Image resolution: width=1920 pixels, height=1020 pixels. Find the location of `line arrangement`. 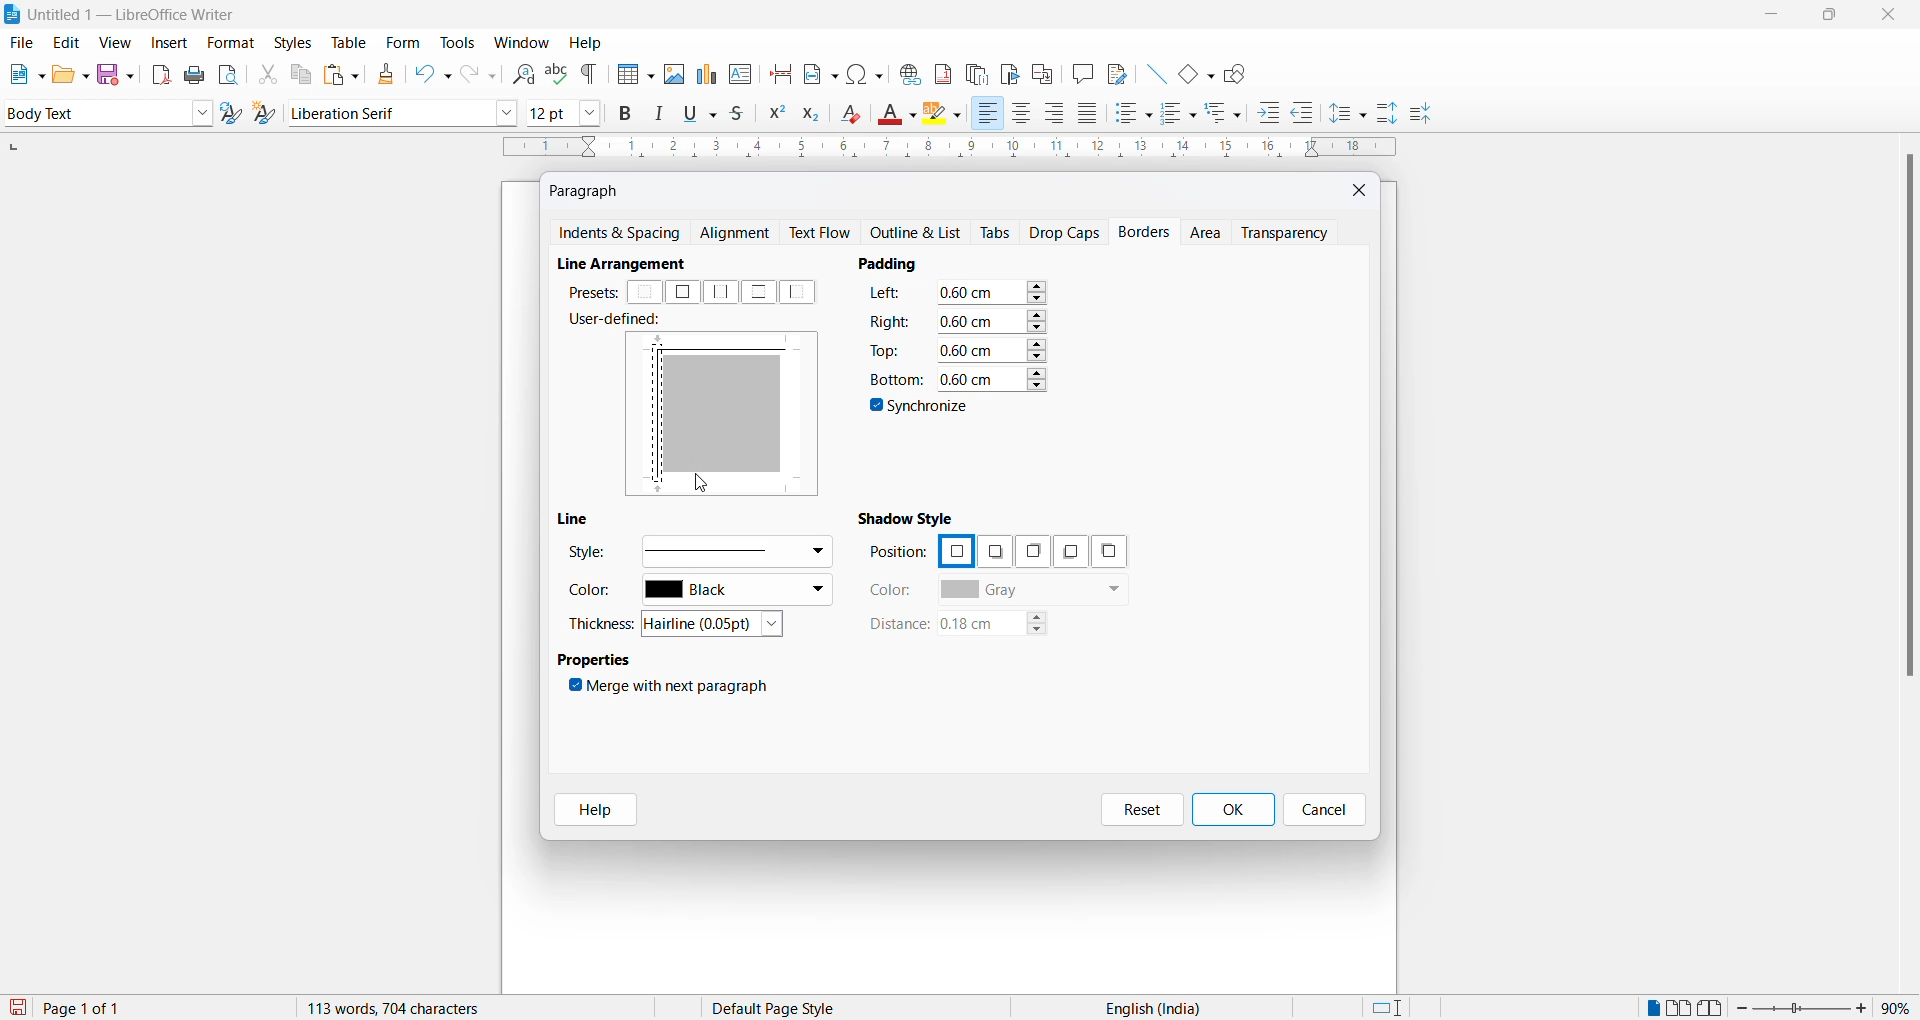

line arrangement is located at coordinates (632, 264).